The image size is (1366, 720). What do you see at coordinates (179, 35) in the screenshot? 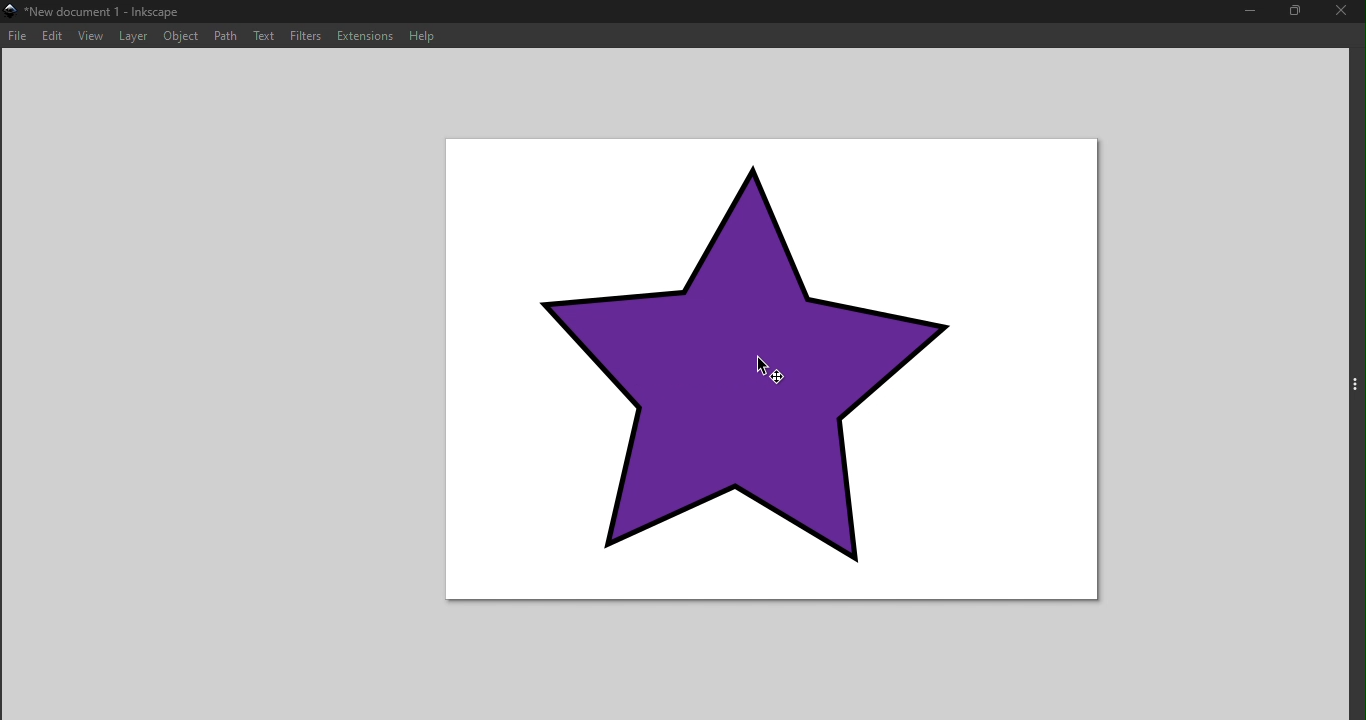
I see `Object` at bounding box center [179, 35].